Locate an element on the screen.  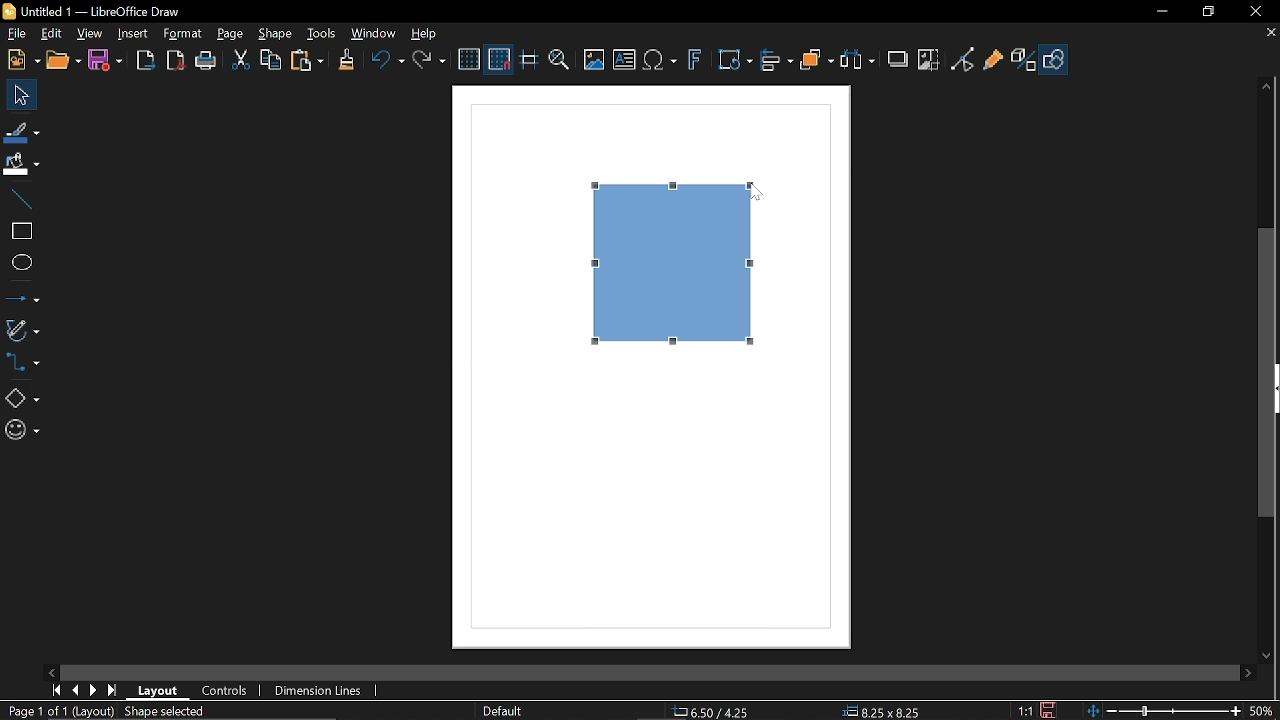
Vertical scrollbar is located at coordinates (1268, 374).